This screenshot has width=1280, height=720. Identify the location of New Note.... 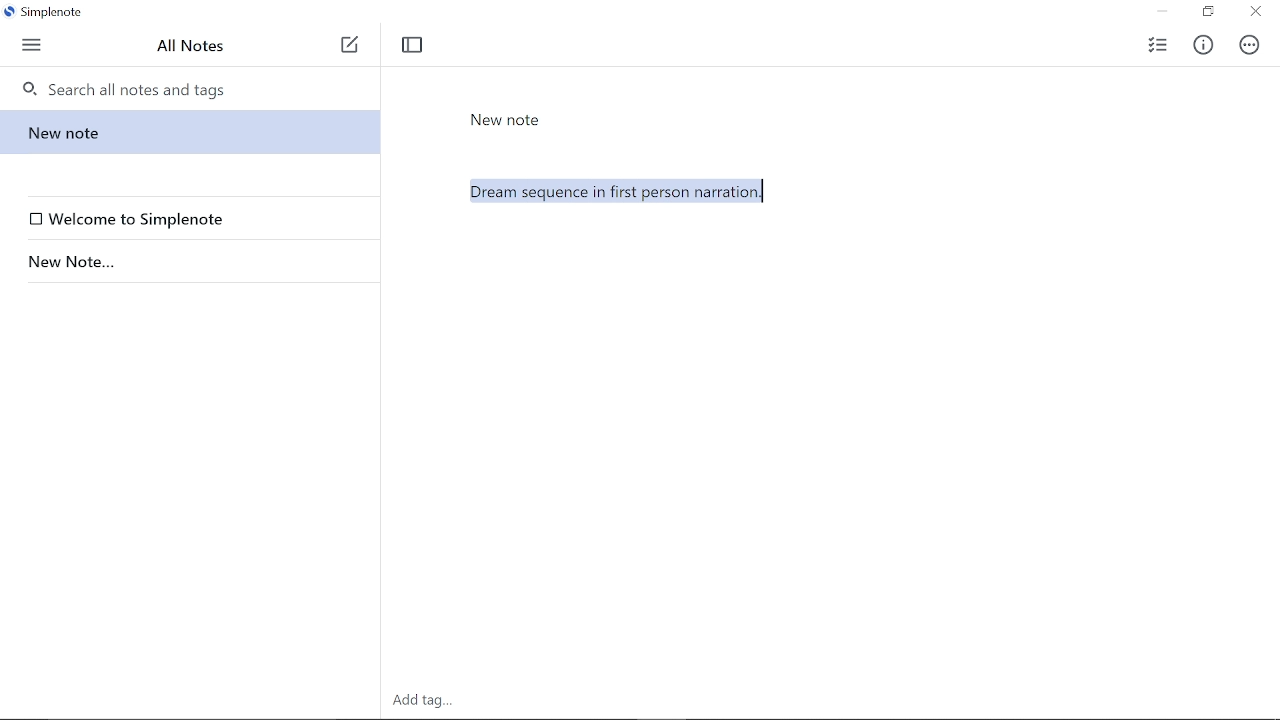
(186, 262).